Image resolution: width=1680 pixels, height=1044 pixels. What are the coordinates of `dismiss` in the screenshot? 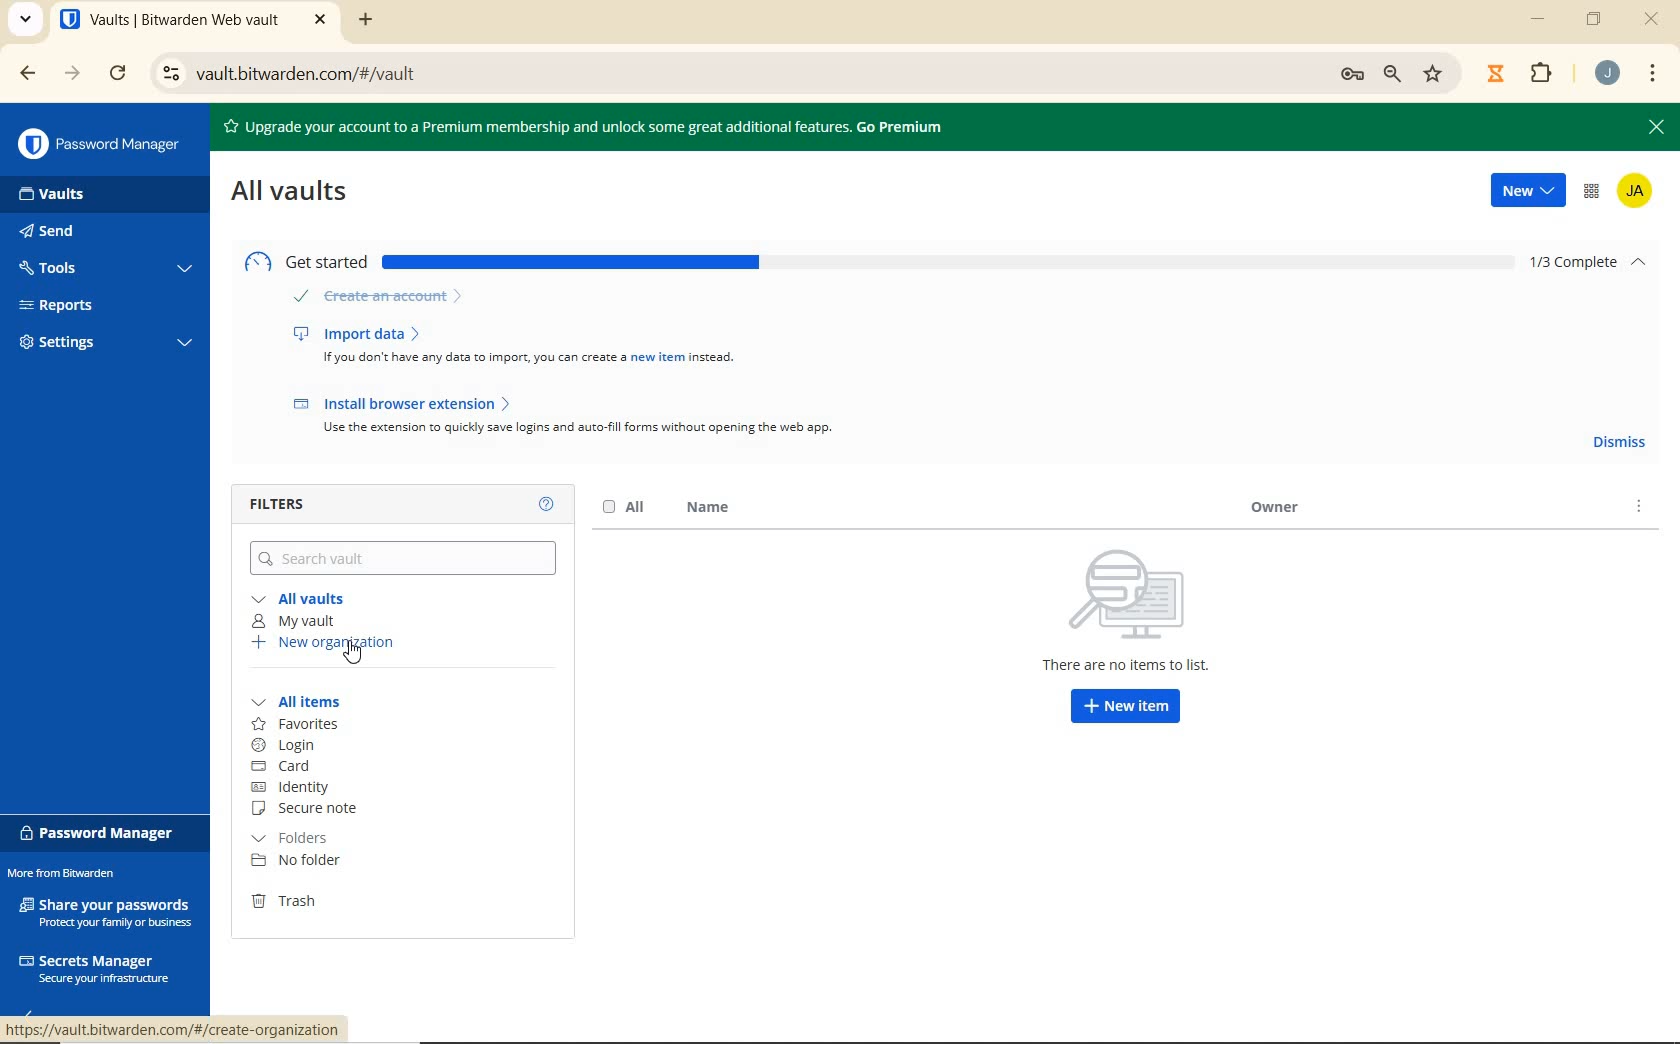 It's located at (1617, 441).